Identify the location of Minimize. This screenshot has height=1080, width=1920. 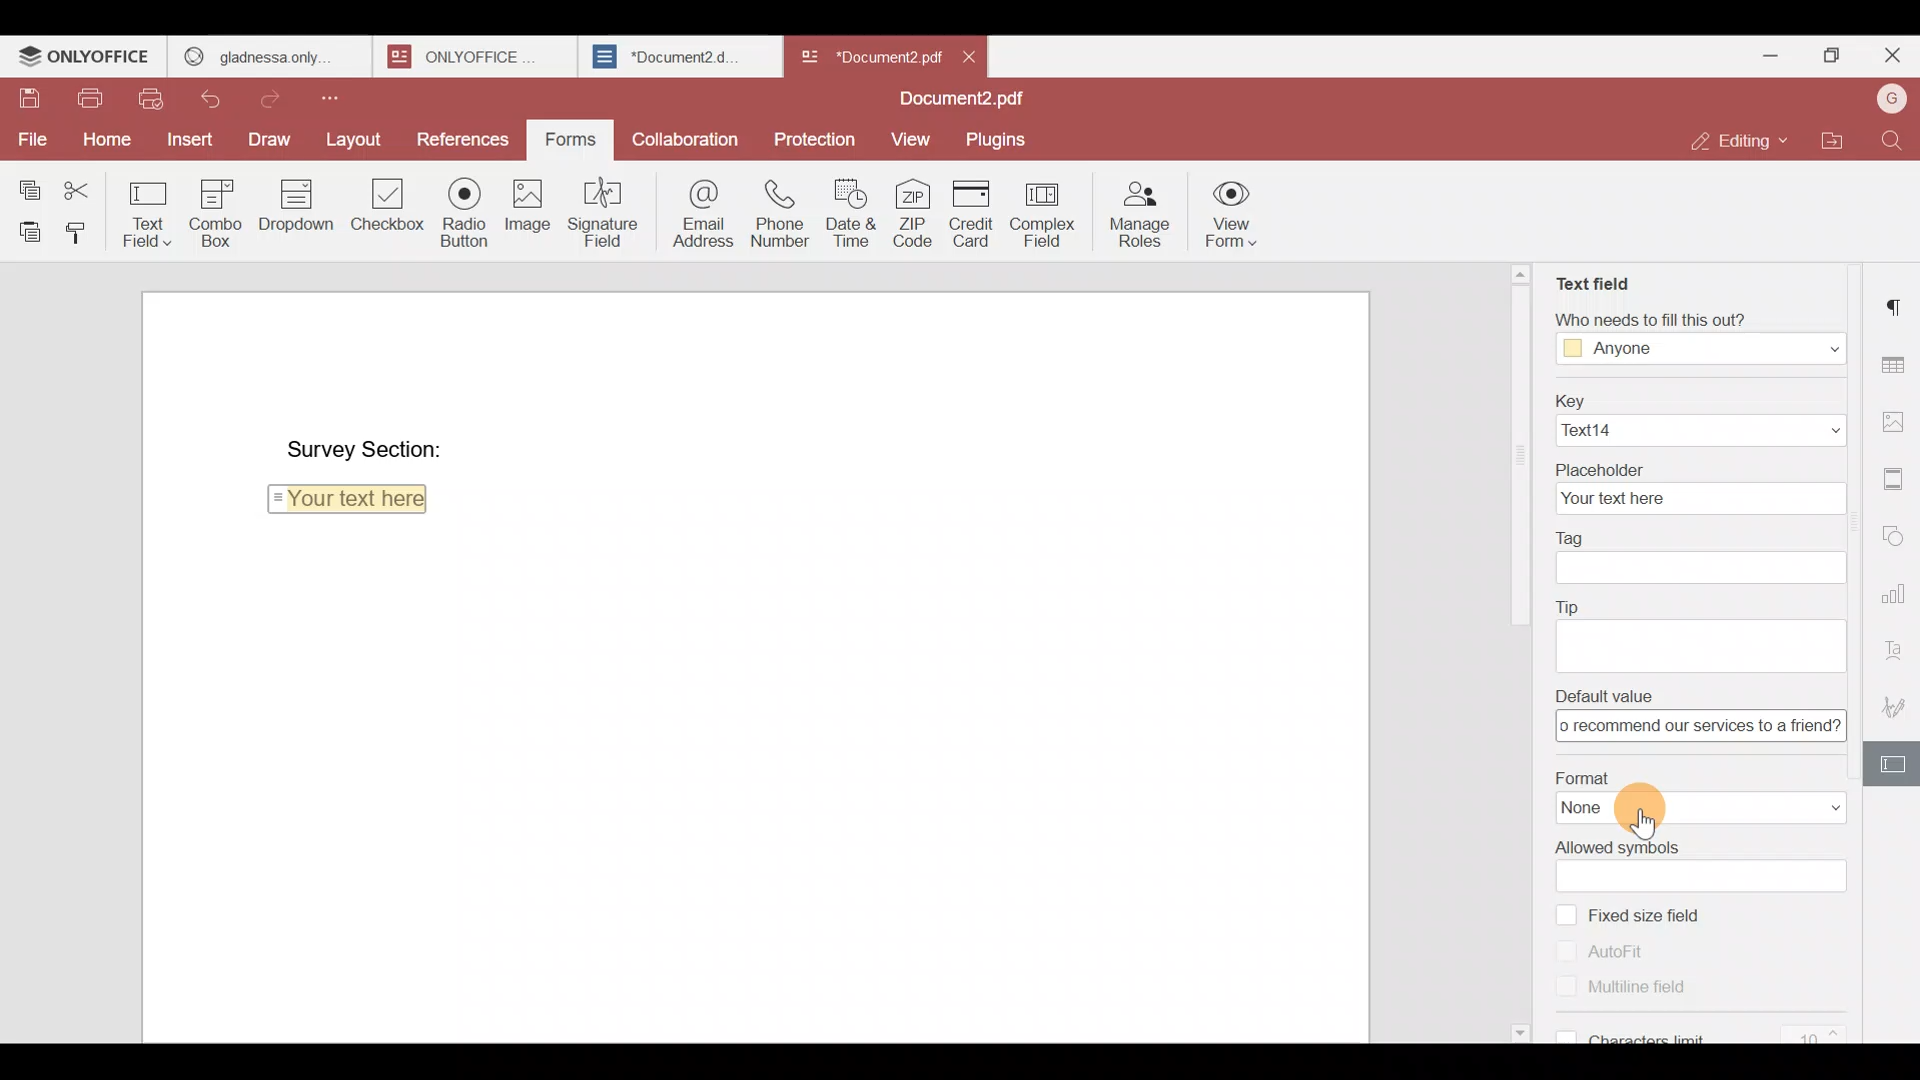
(1777, 56).